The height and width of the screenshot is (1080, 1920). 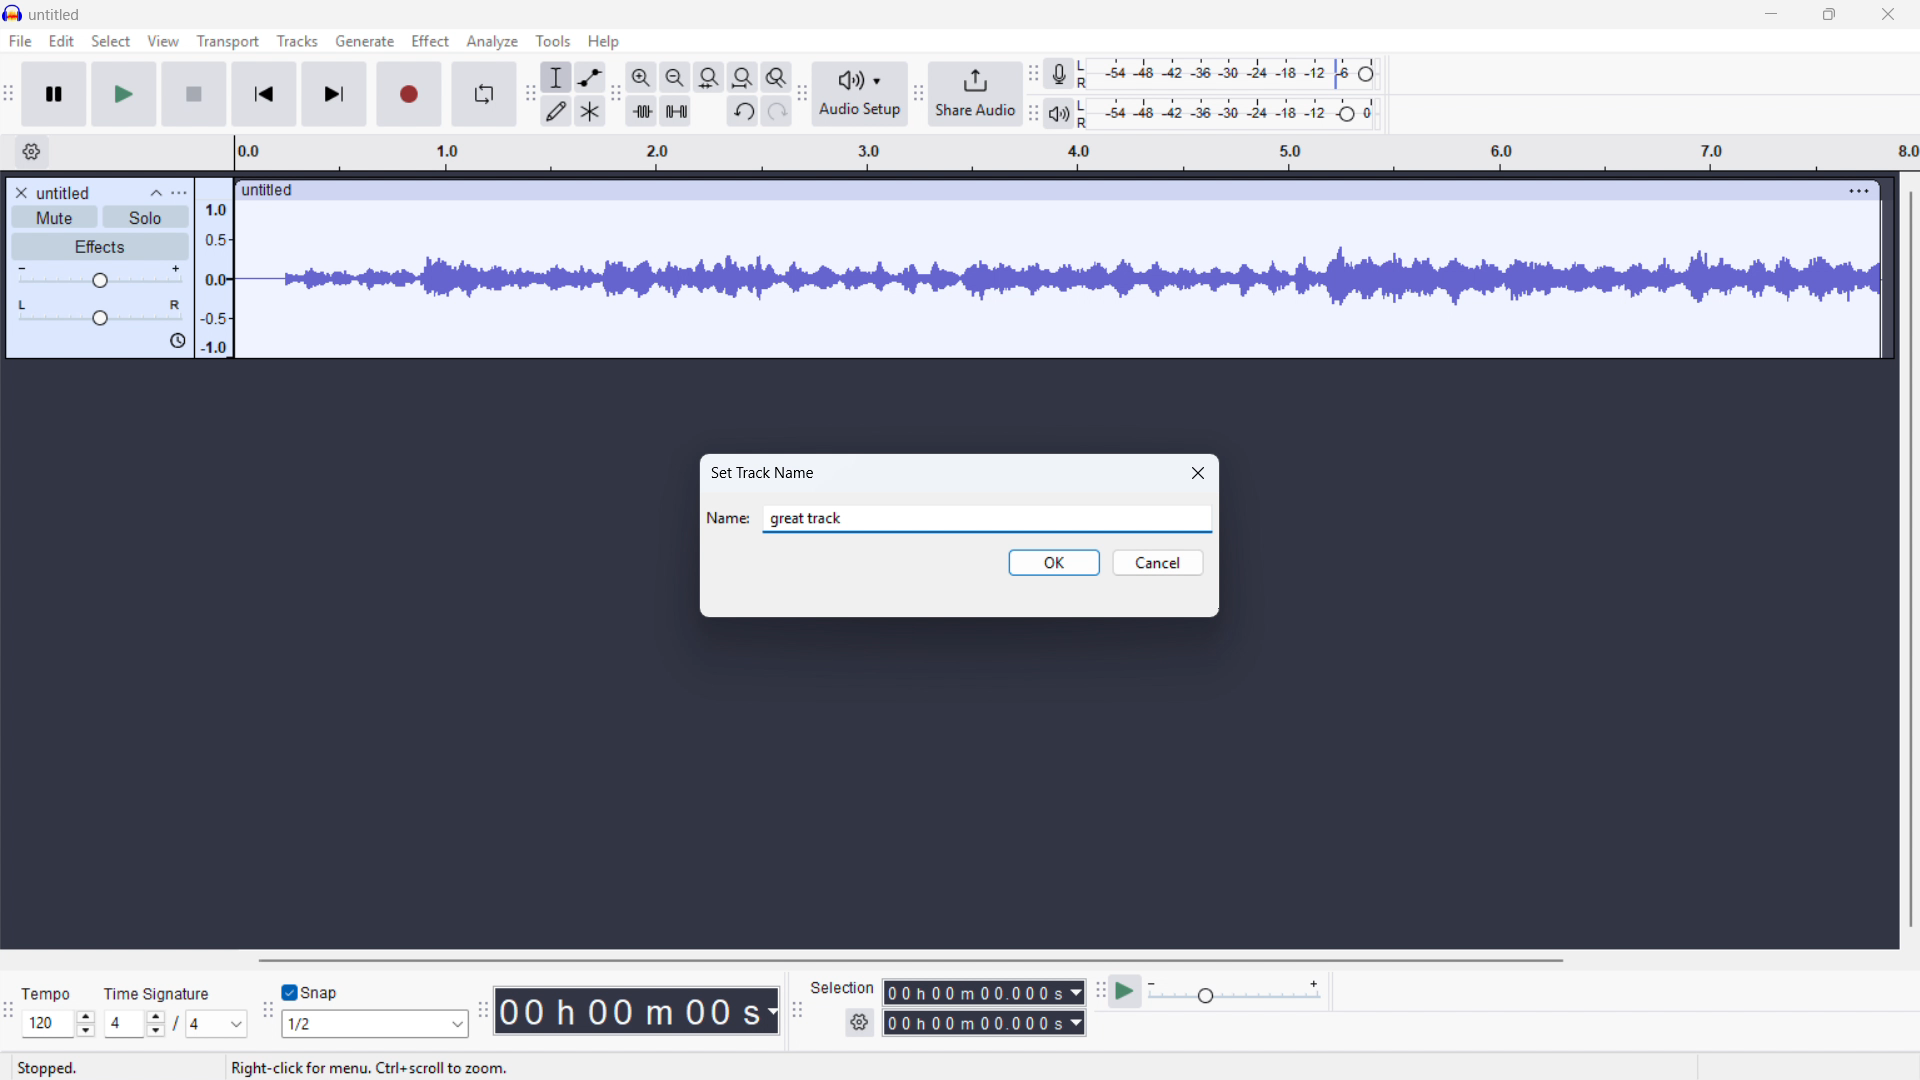 What do you see at coordinates (178, 341) in the screenshot?
I see `Sync lock on ` at bounding box center [178, 341].